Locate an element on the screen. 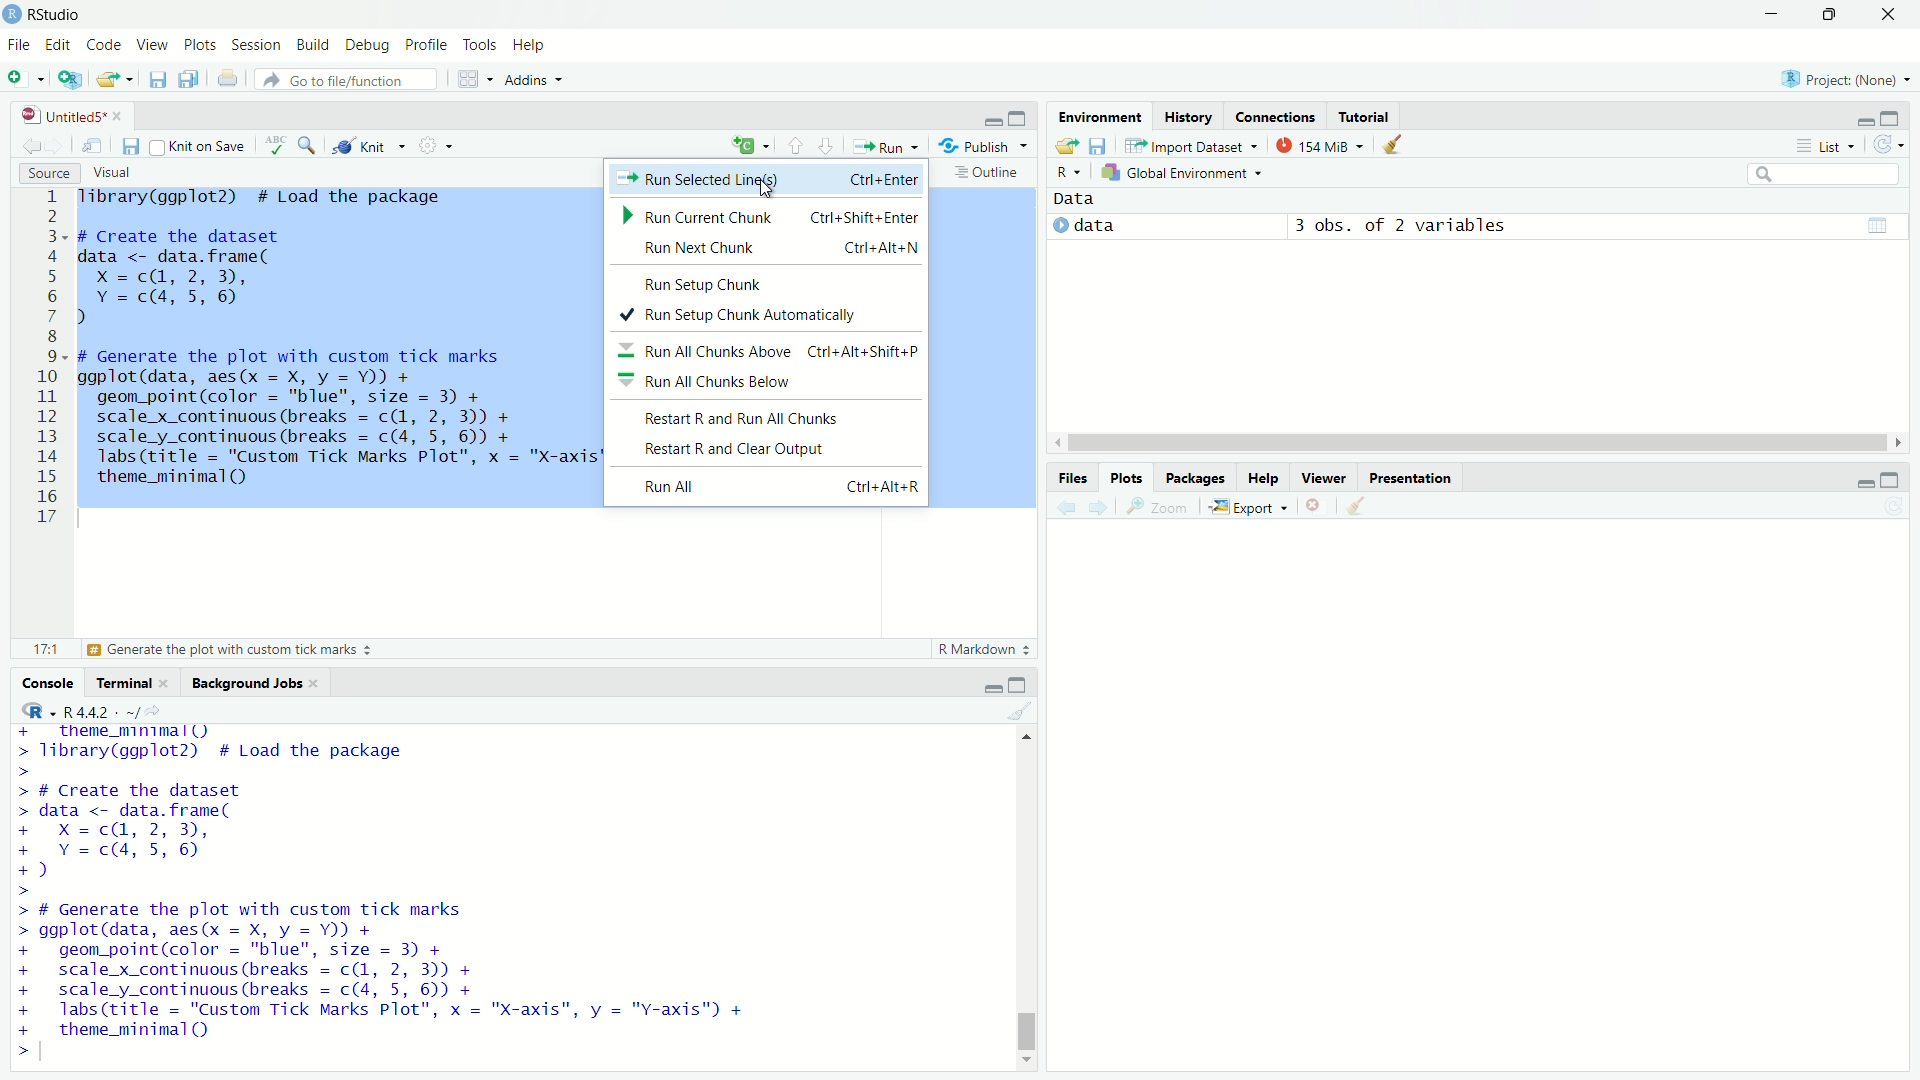 This screenshot has height=1080, width=1920. packages is located at coordinates (1196, 477).